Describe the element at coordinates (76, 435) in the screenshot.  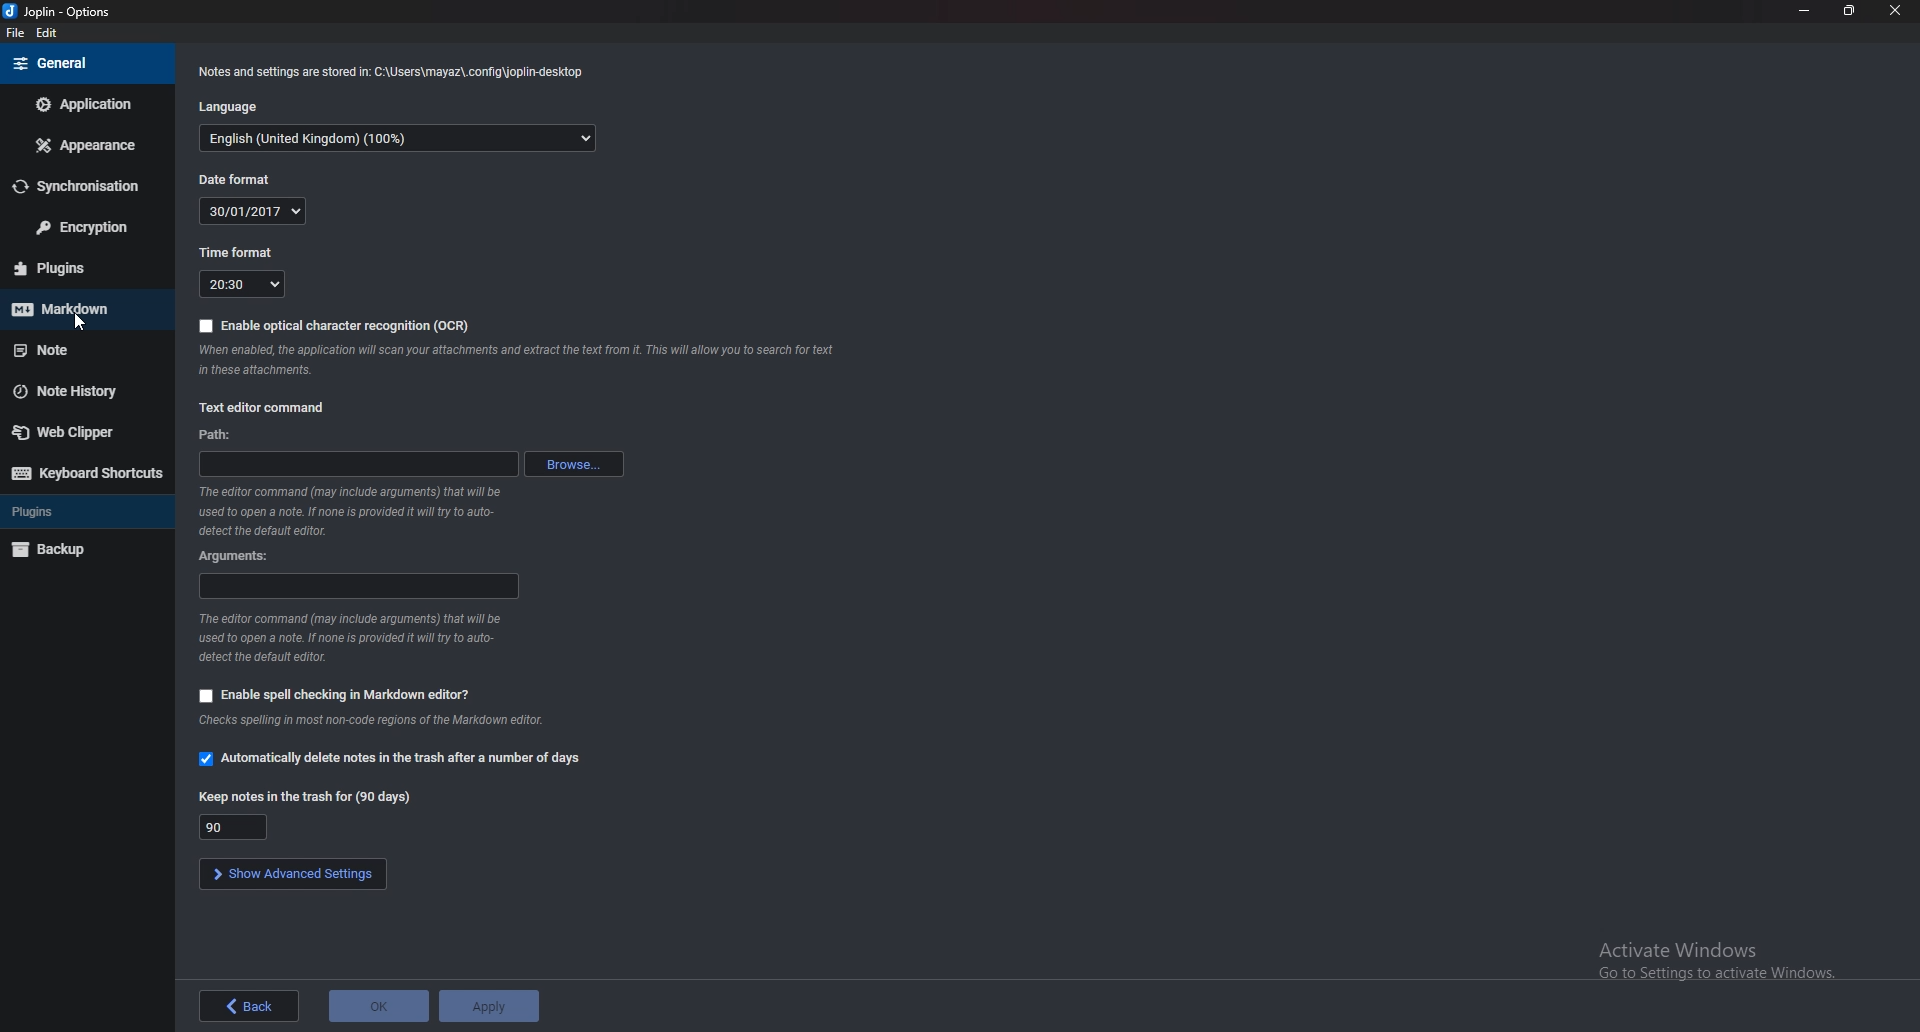
I see `Web clipper` at that location.